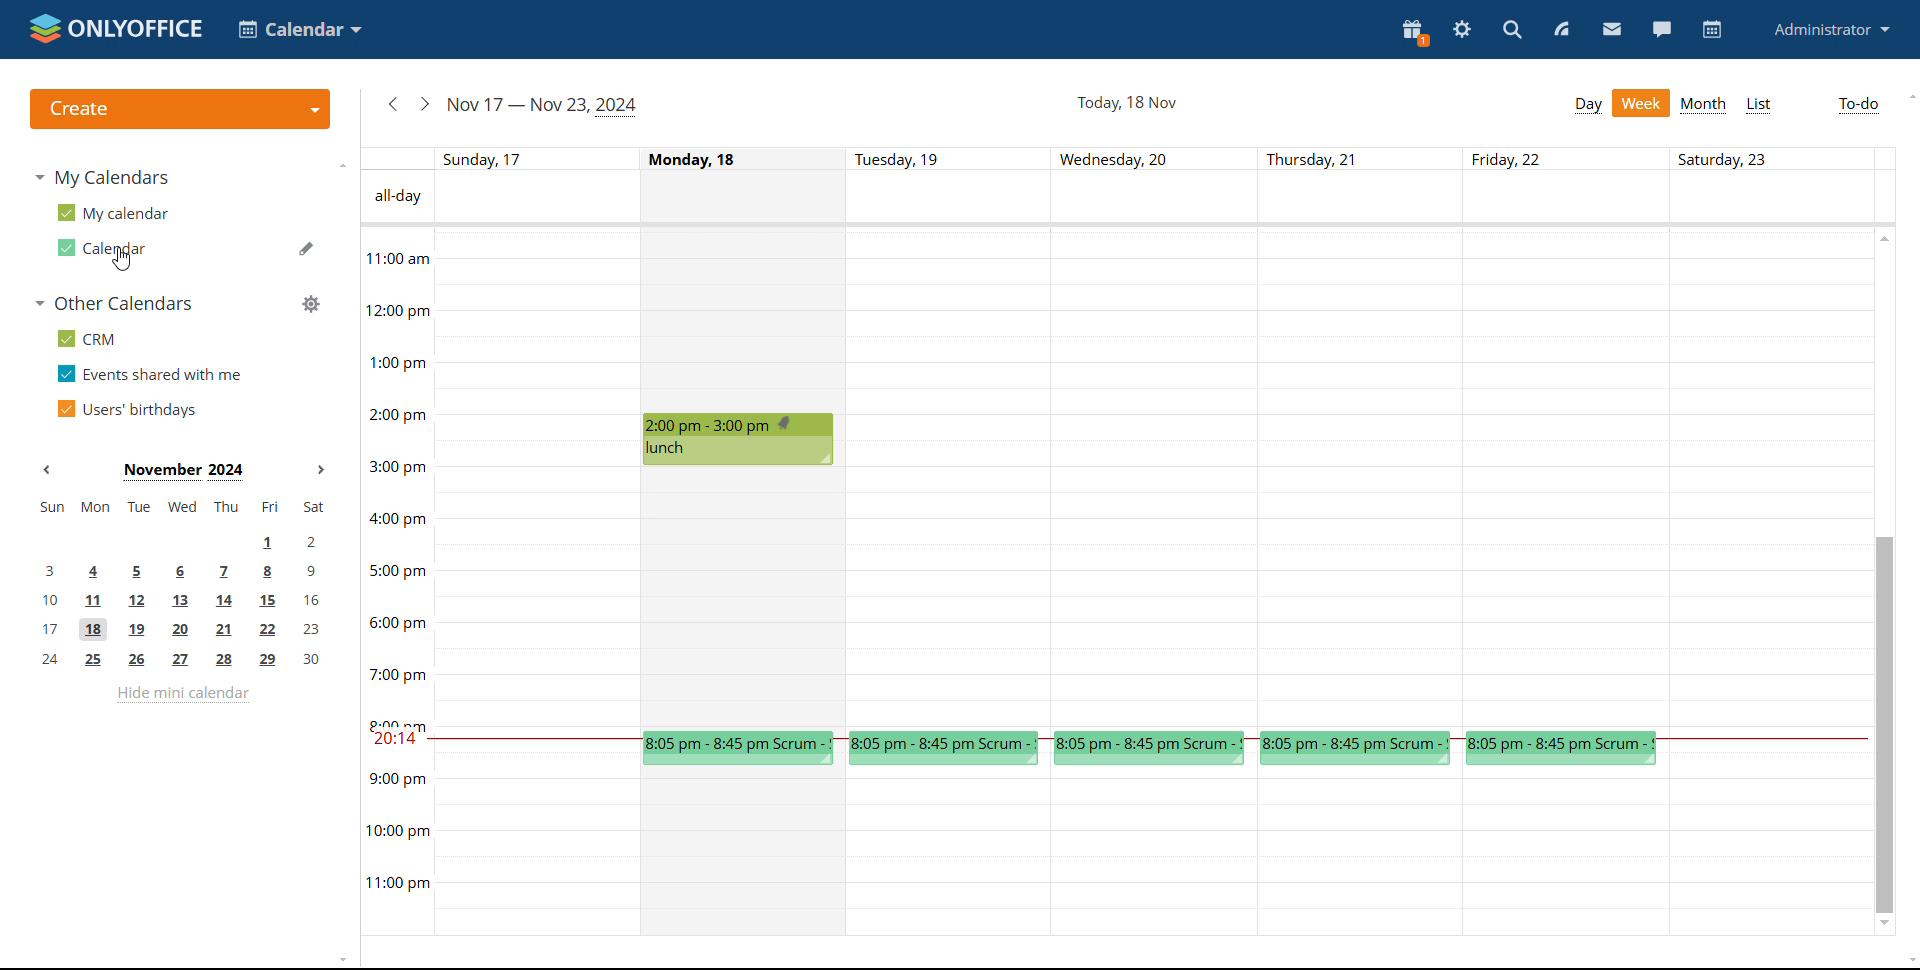 This screenshot has height=970, width=1920. What do you see at coordinates (1705, 105) in the screenshot?
I see `month view` at bounding box center [1705, 105].